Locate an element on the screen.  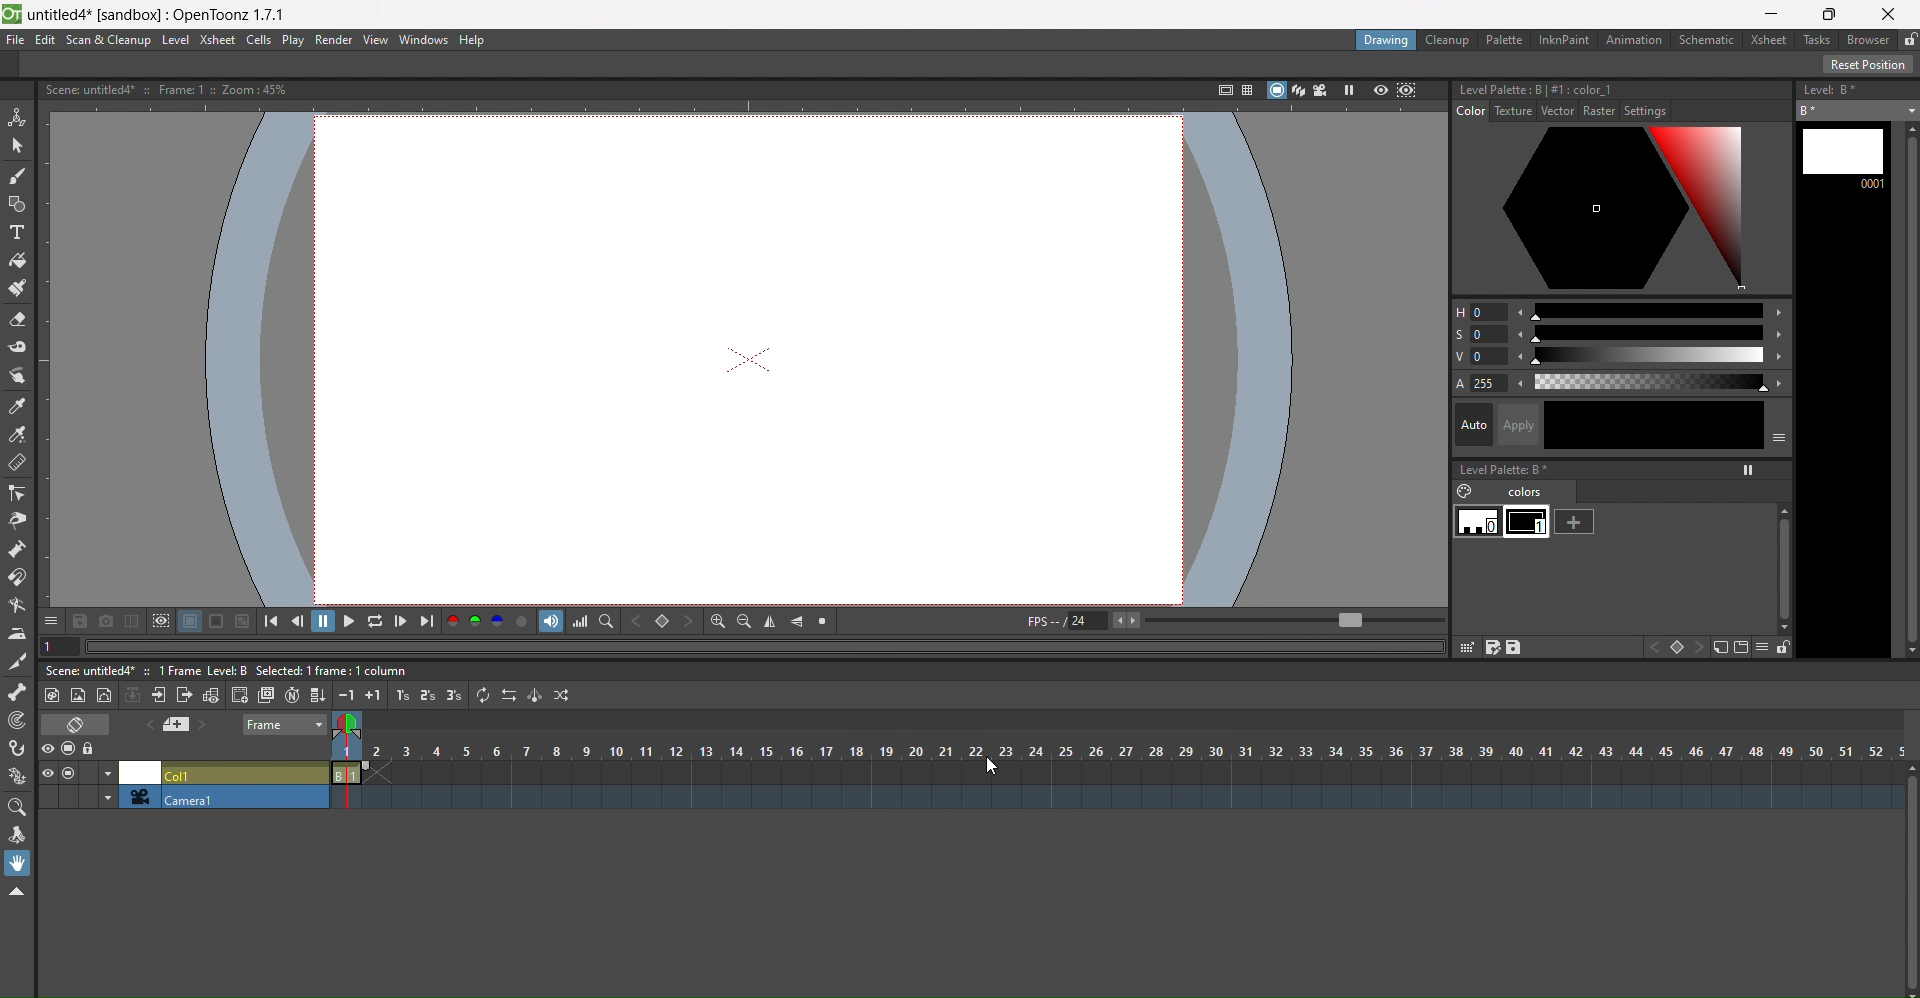
fps is located at coordinates (1234, 622).